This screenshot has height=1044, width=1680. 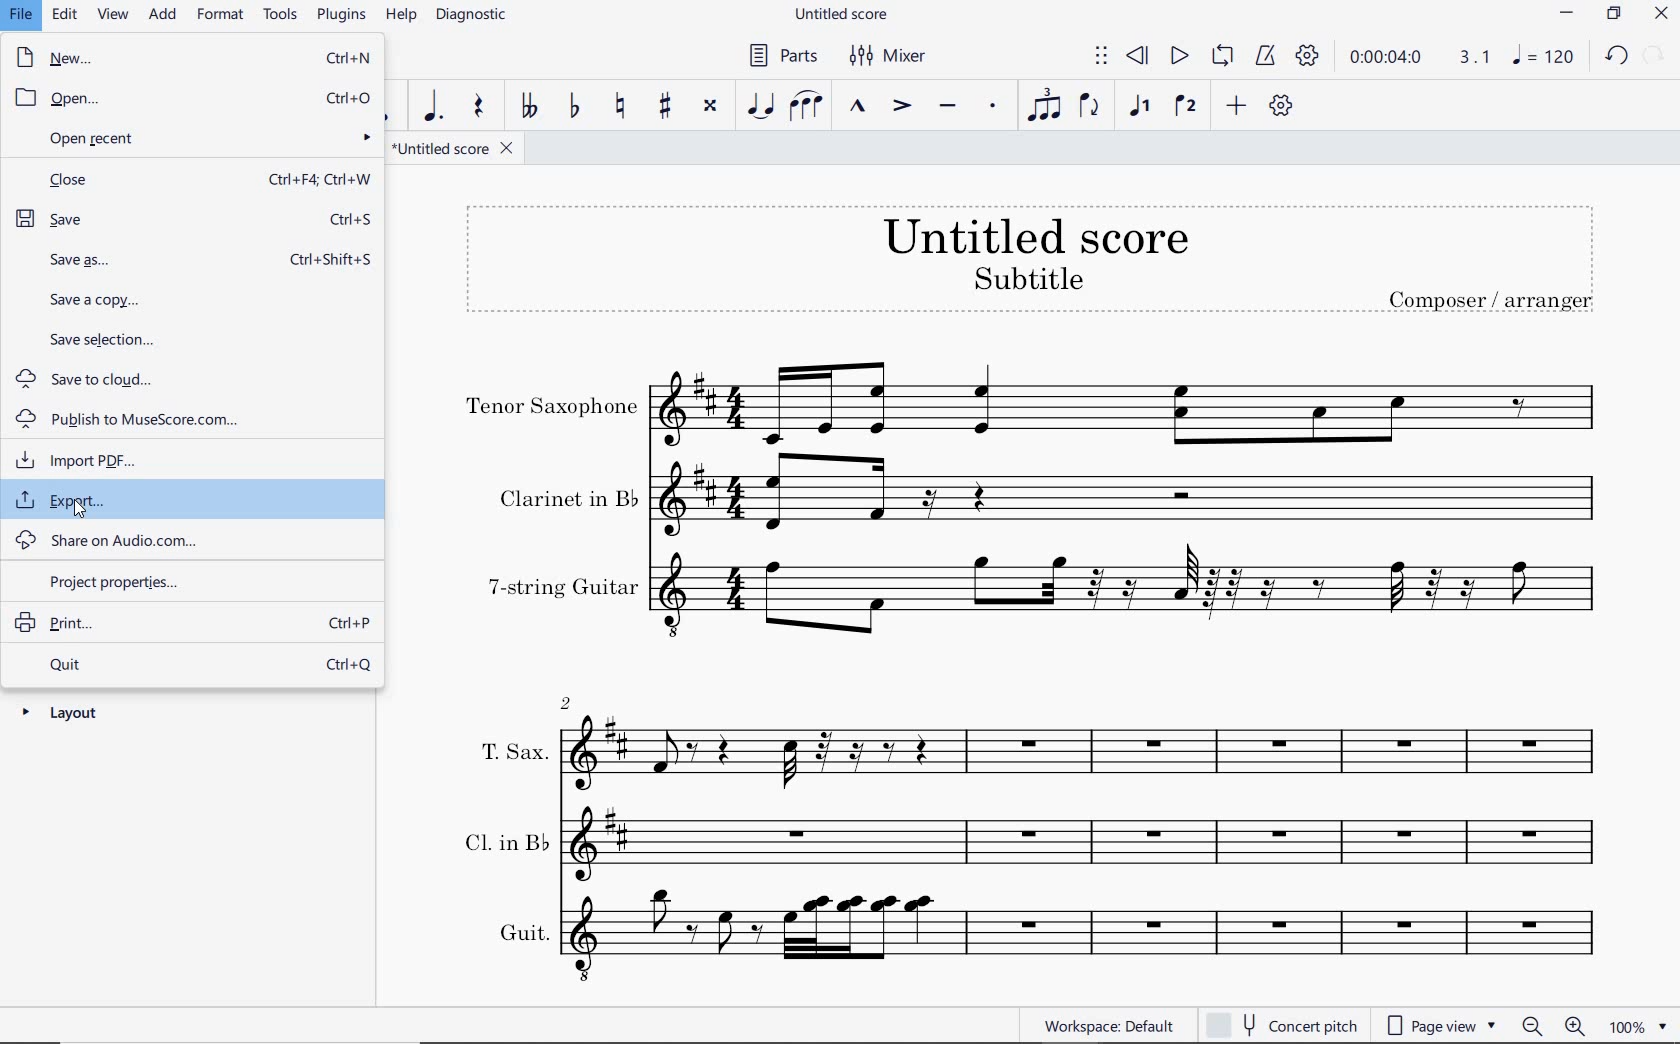 I want to click on Clarinet in b, so click(x=1034, y=500).